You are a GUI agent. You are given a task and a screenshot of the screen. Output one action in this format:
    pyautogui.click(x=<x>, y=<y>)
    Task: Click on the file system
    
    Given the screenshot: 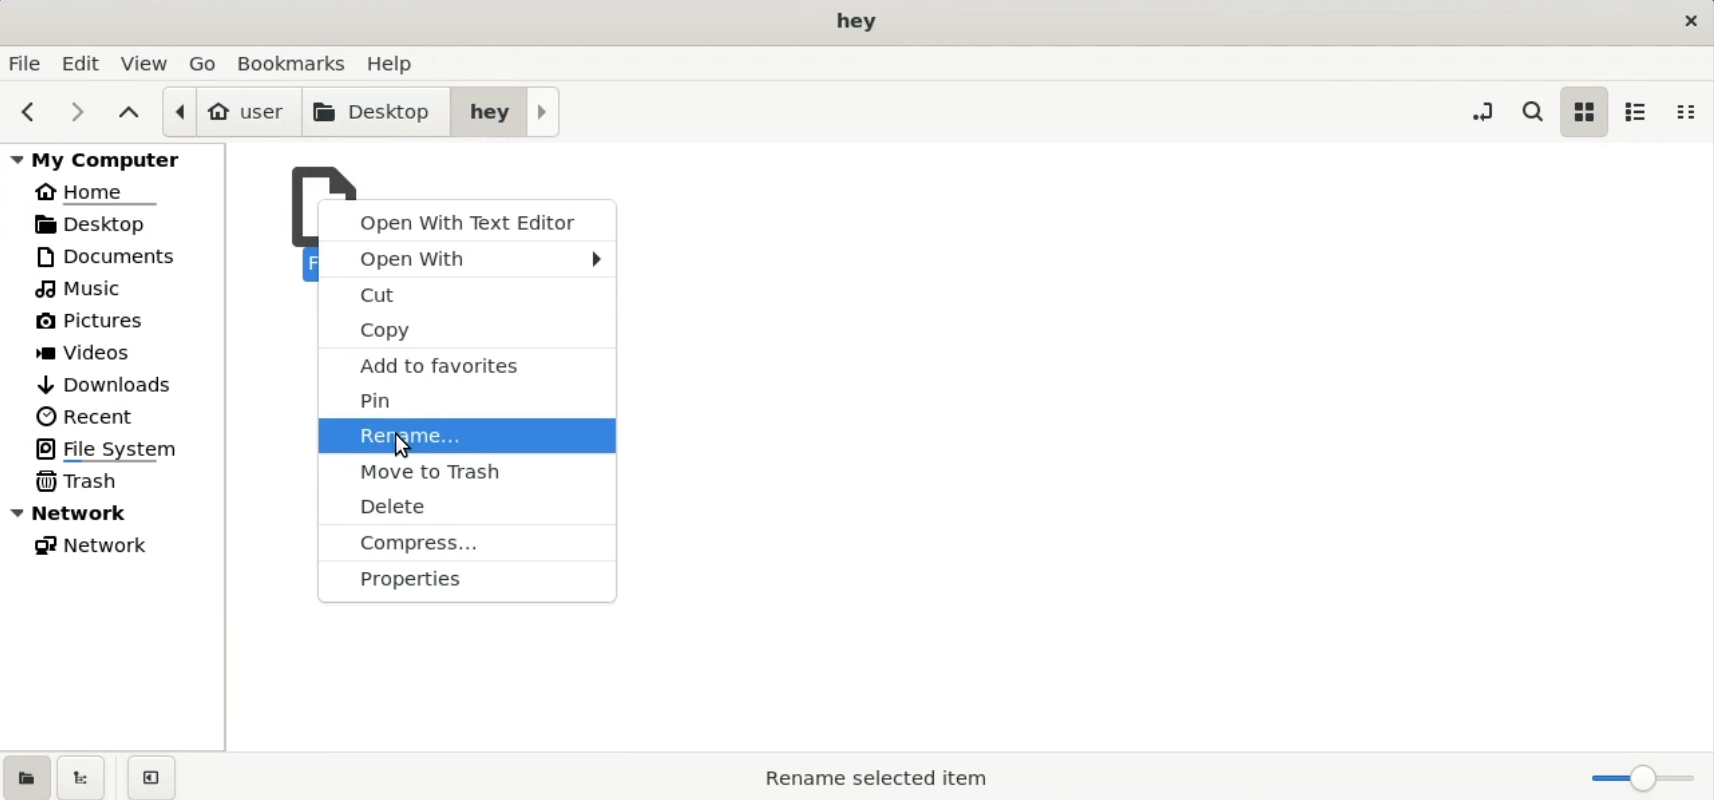 What is the action you would take?
    pyautogui.click(x=115, y=448)
    